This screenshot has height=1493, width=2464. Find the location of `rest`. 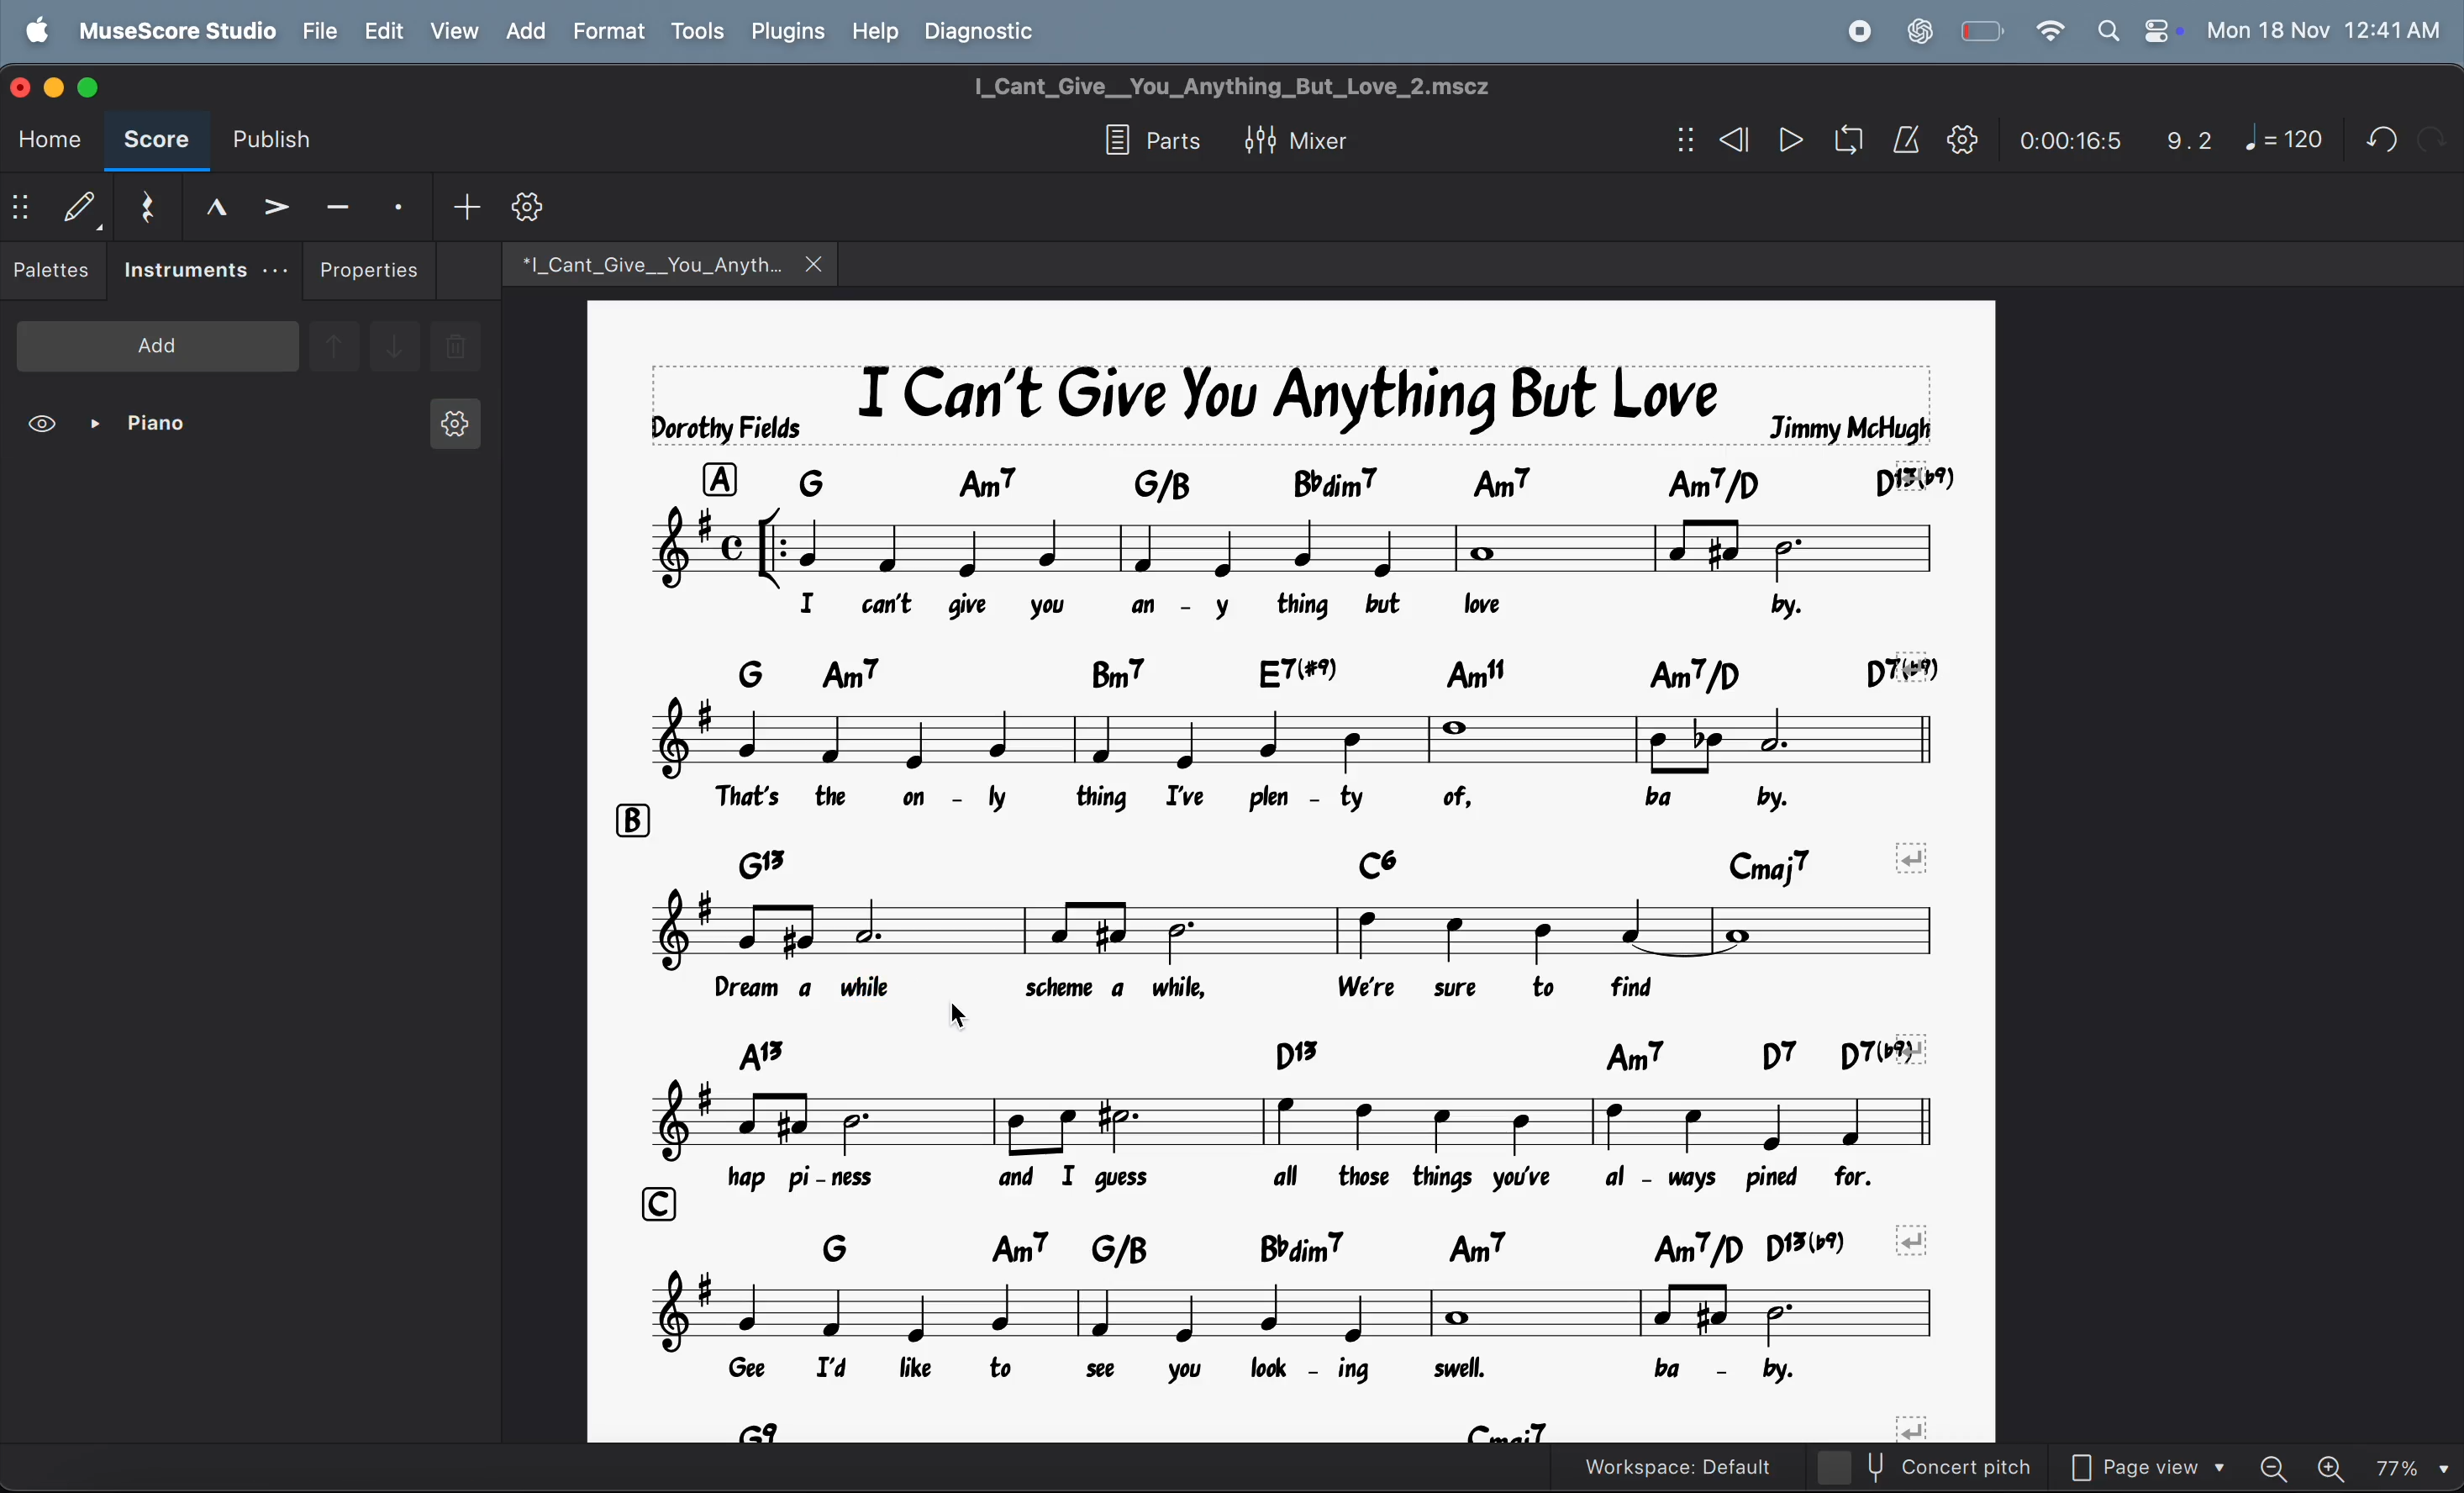

rest is located at coordinates (142, 203).